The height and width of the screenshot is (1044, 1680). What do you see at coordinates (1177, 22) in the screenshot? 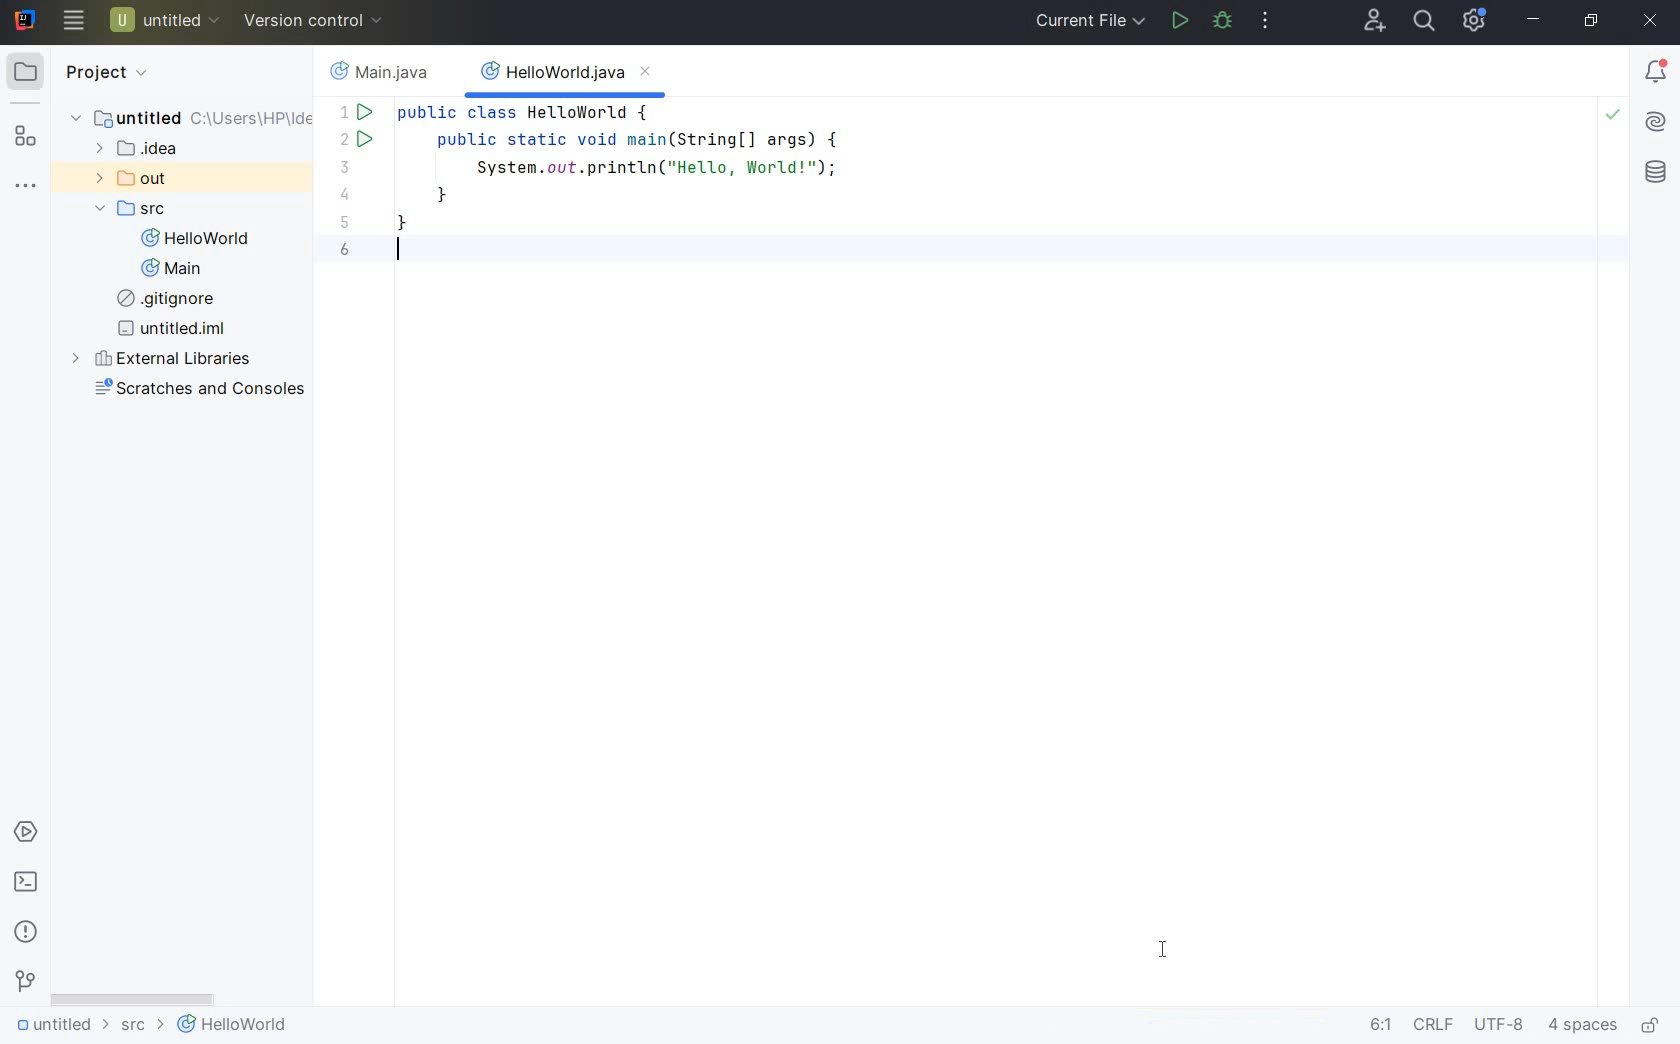
I see `RUN` at bounding box center [1177, 22].